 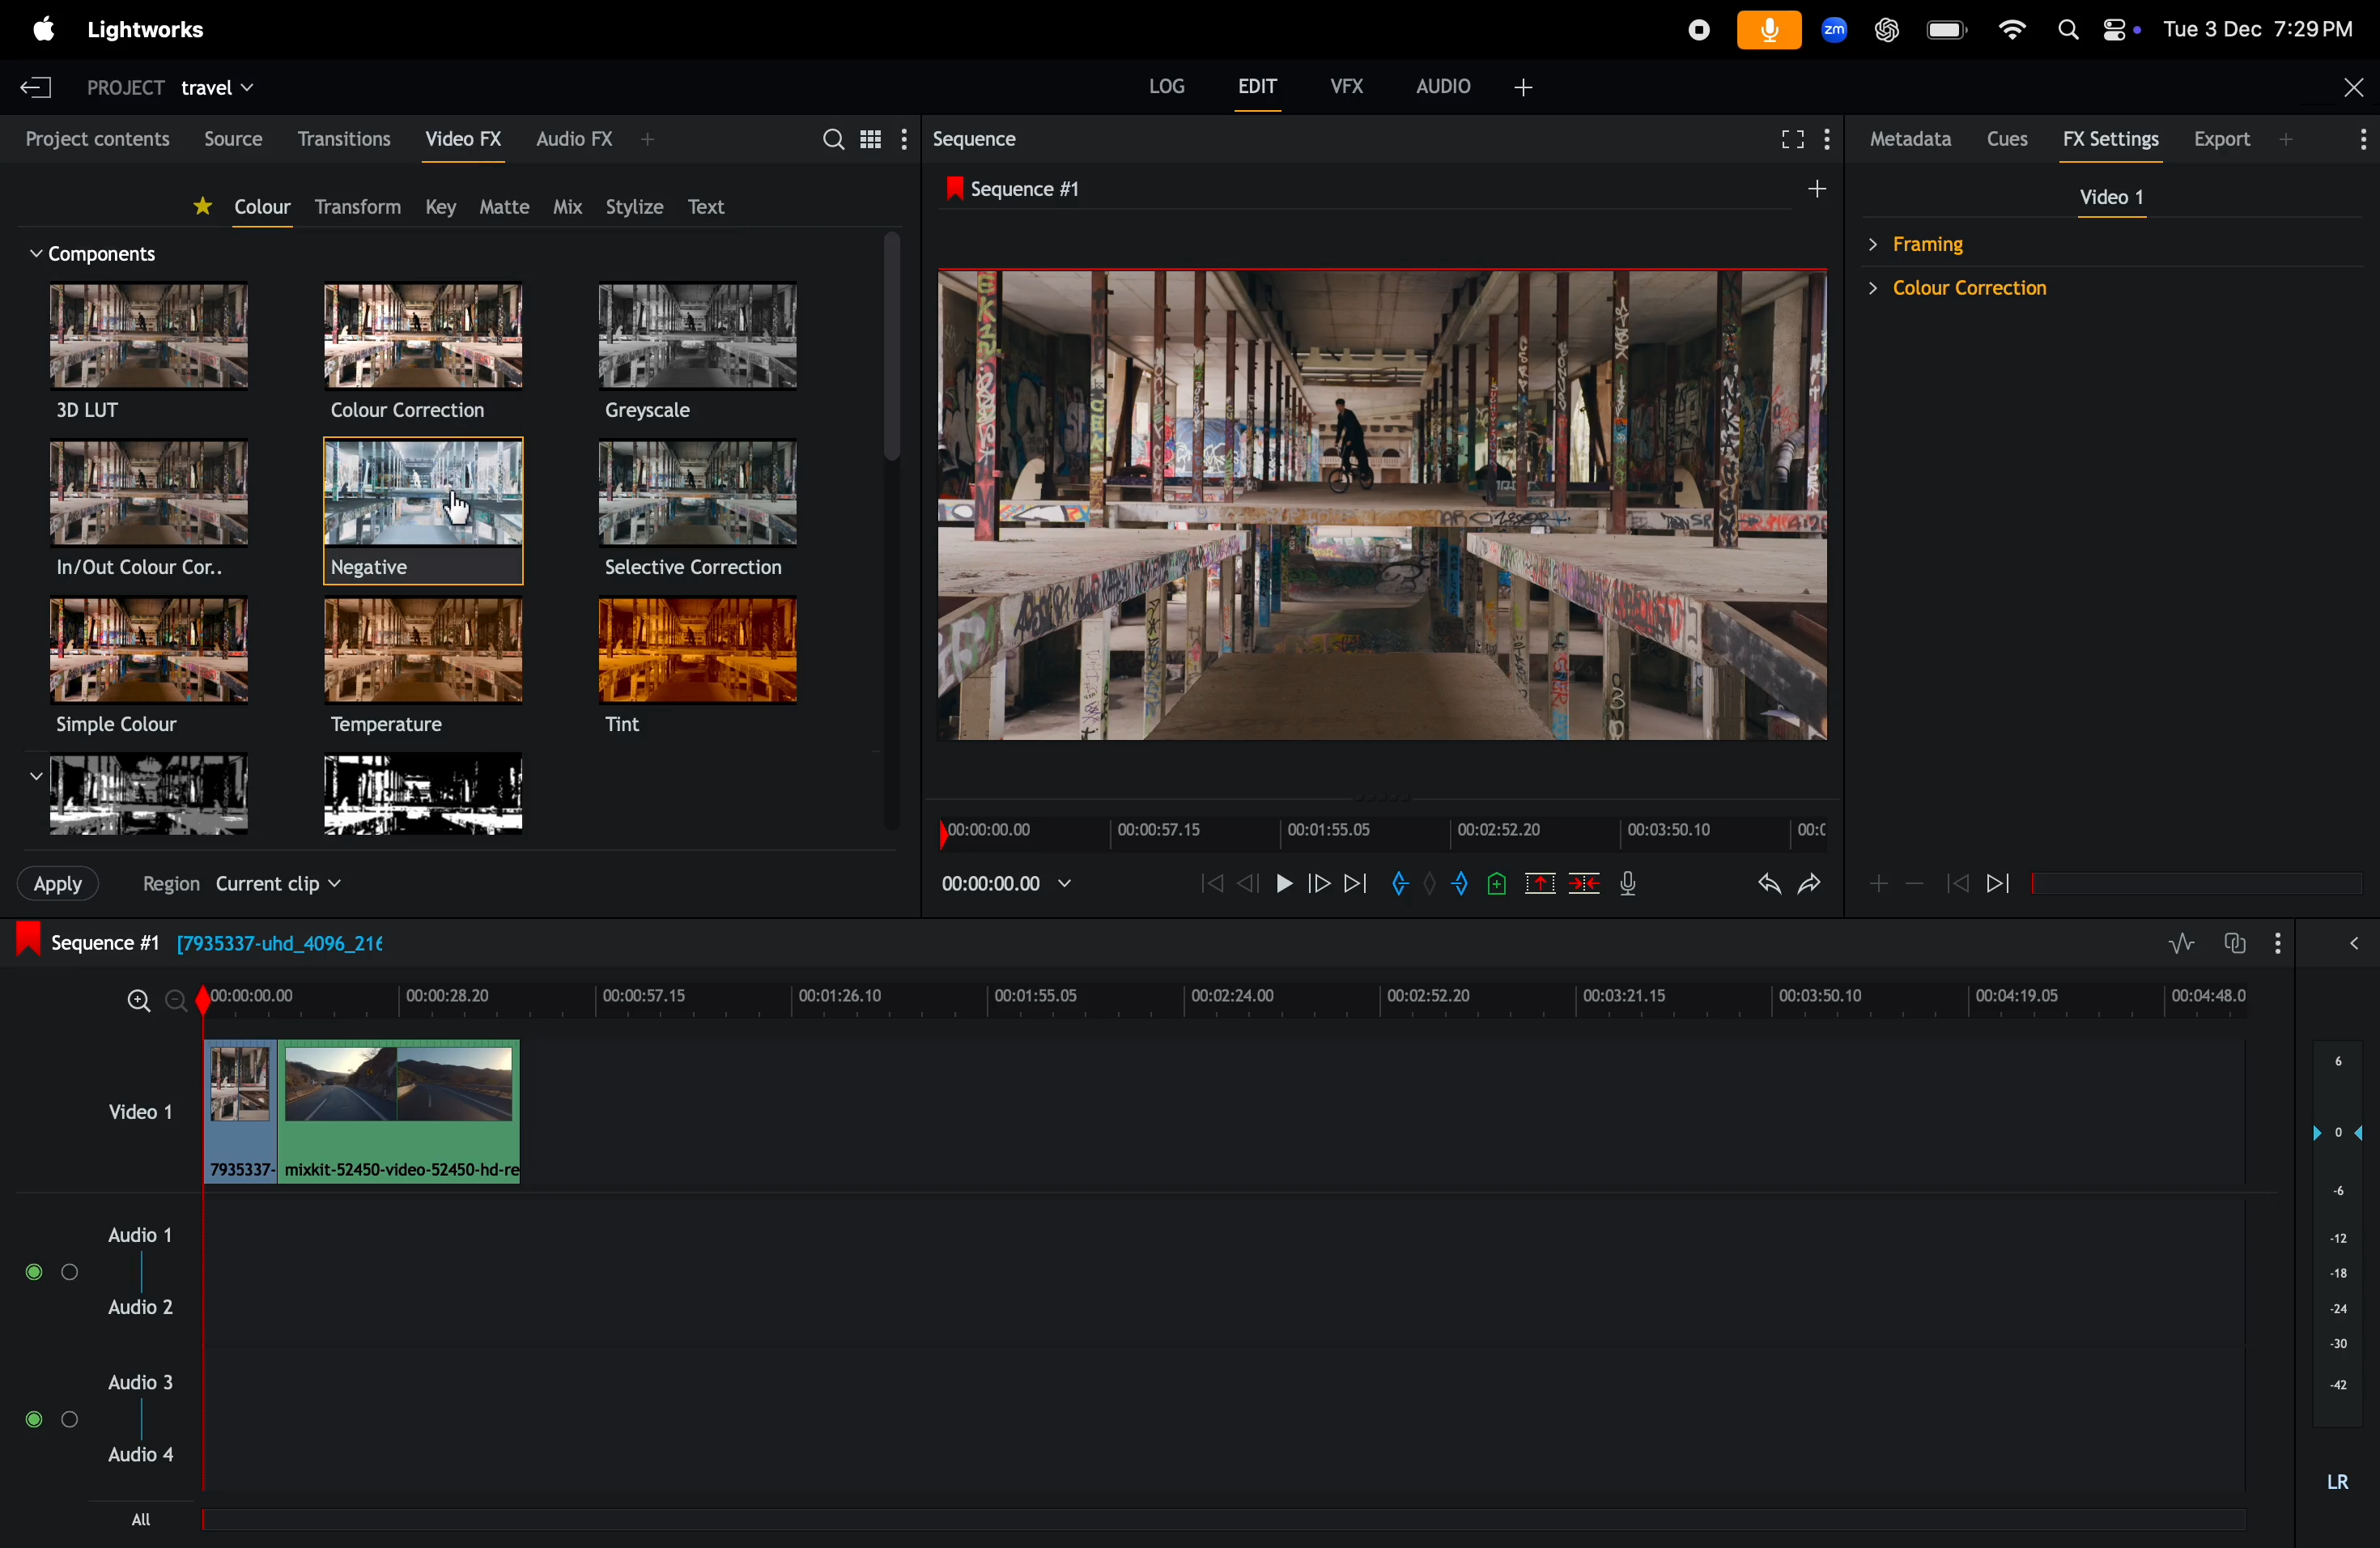 I want to click on 3D LUT, so click(x=146, y=357).